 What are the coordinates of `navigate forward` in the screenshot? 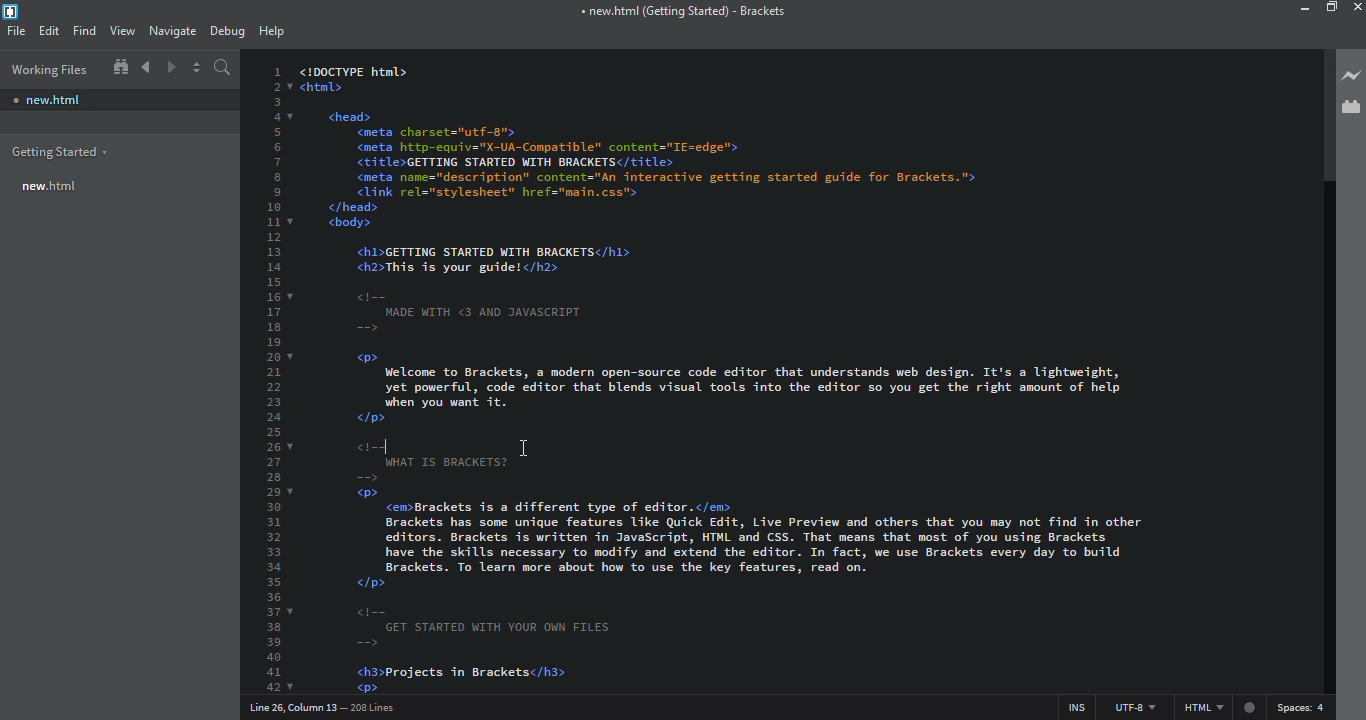 It's located at (171, 67).